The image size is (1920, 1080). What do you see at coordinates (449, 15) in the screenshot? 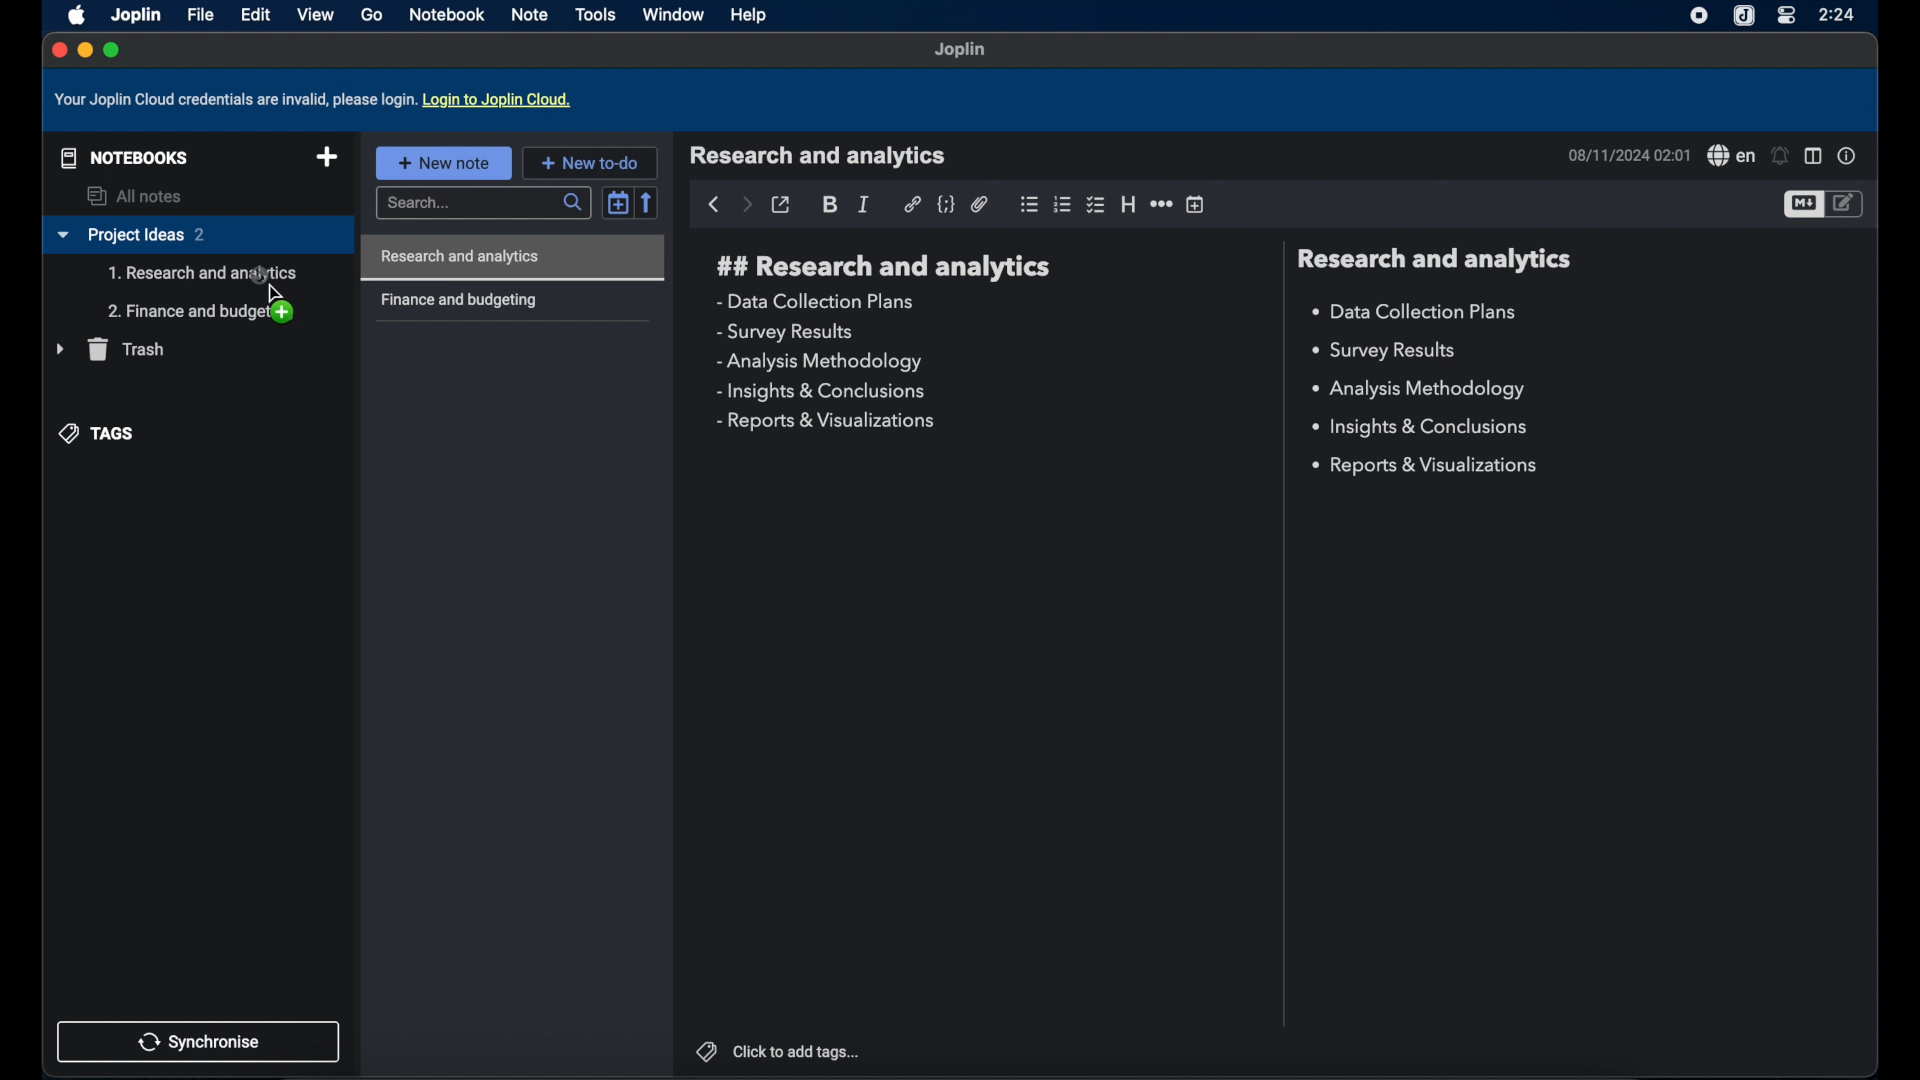
I see `notebook` at bounding box center [449, 15].